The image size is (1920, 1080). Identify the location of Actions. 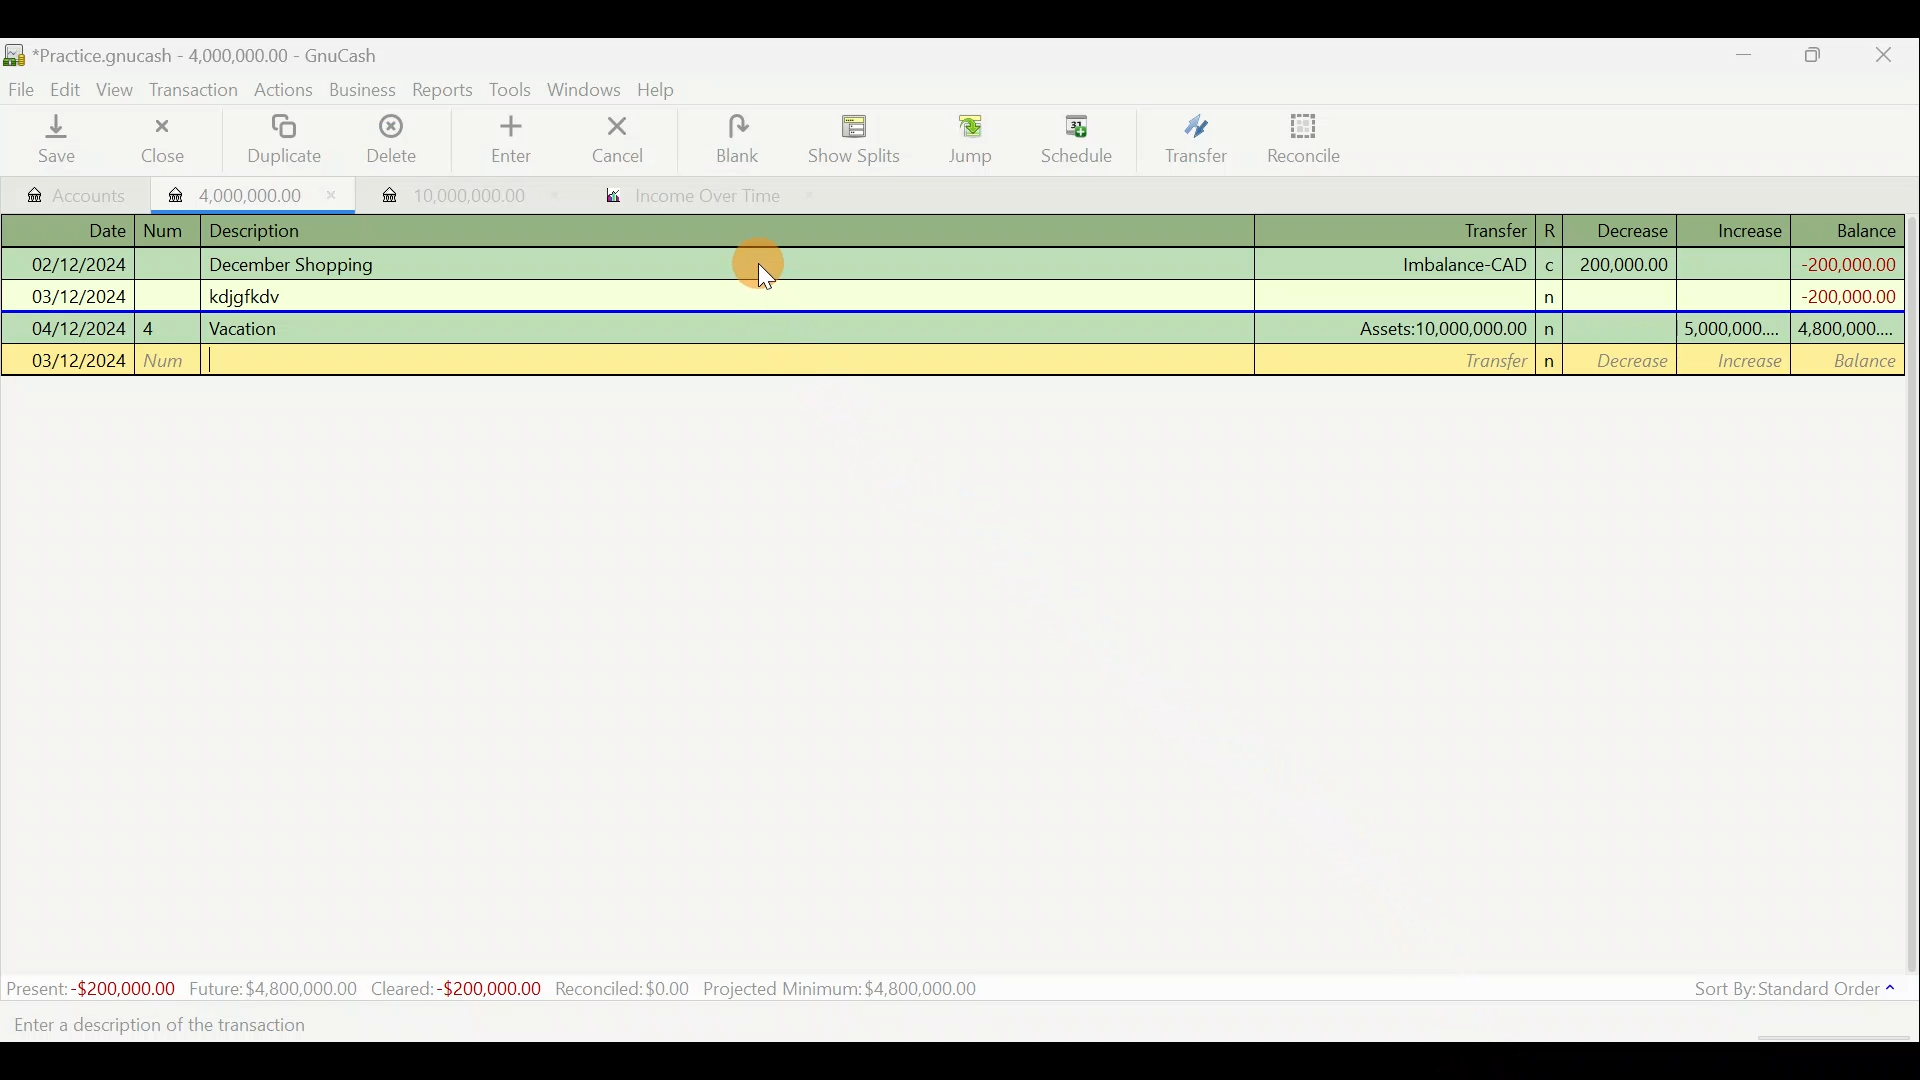
(284, 93).